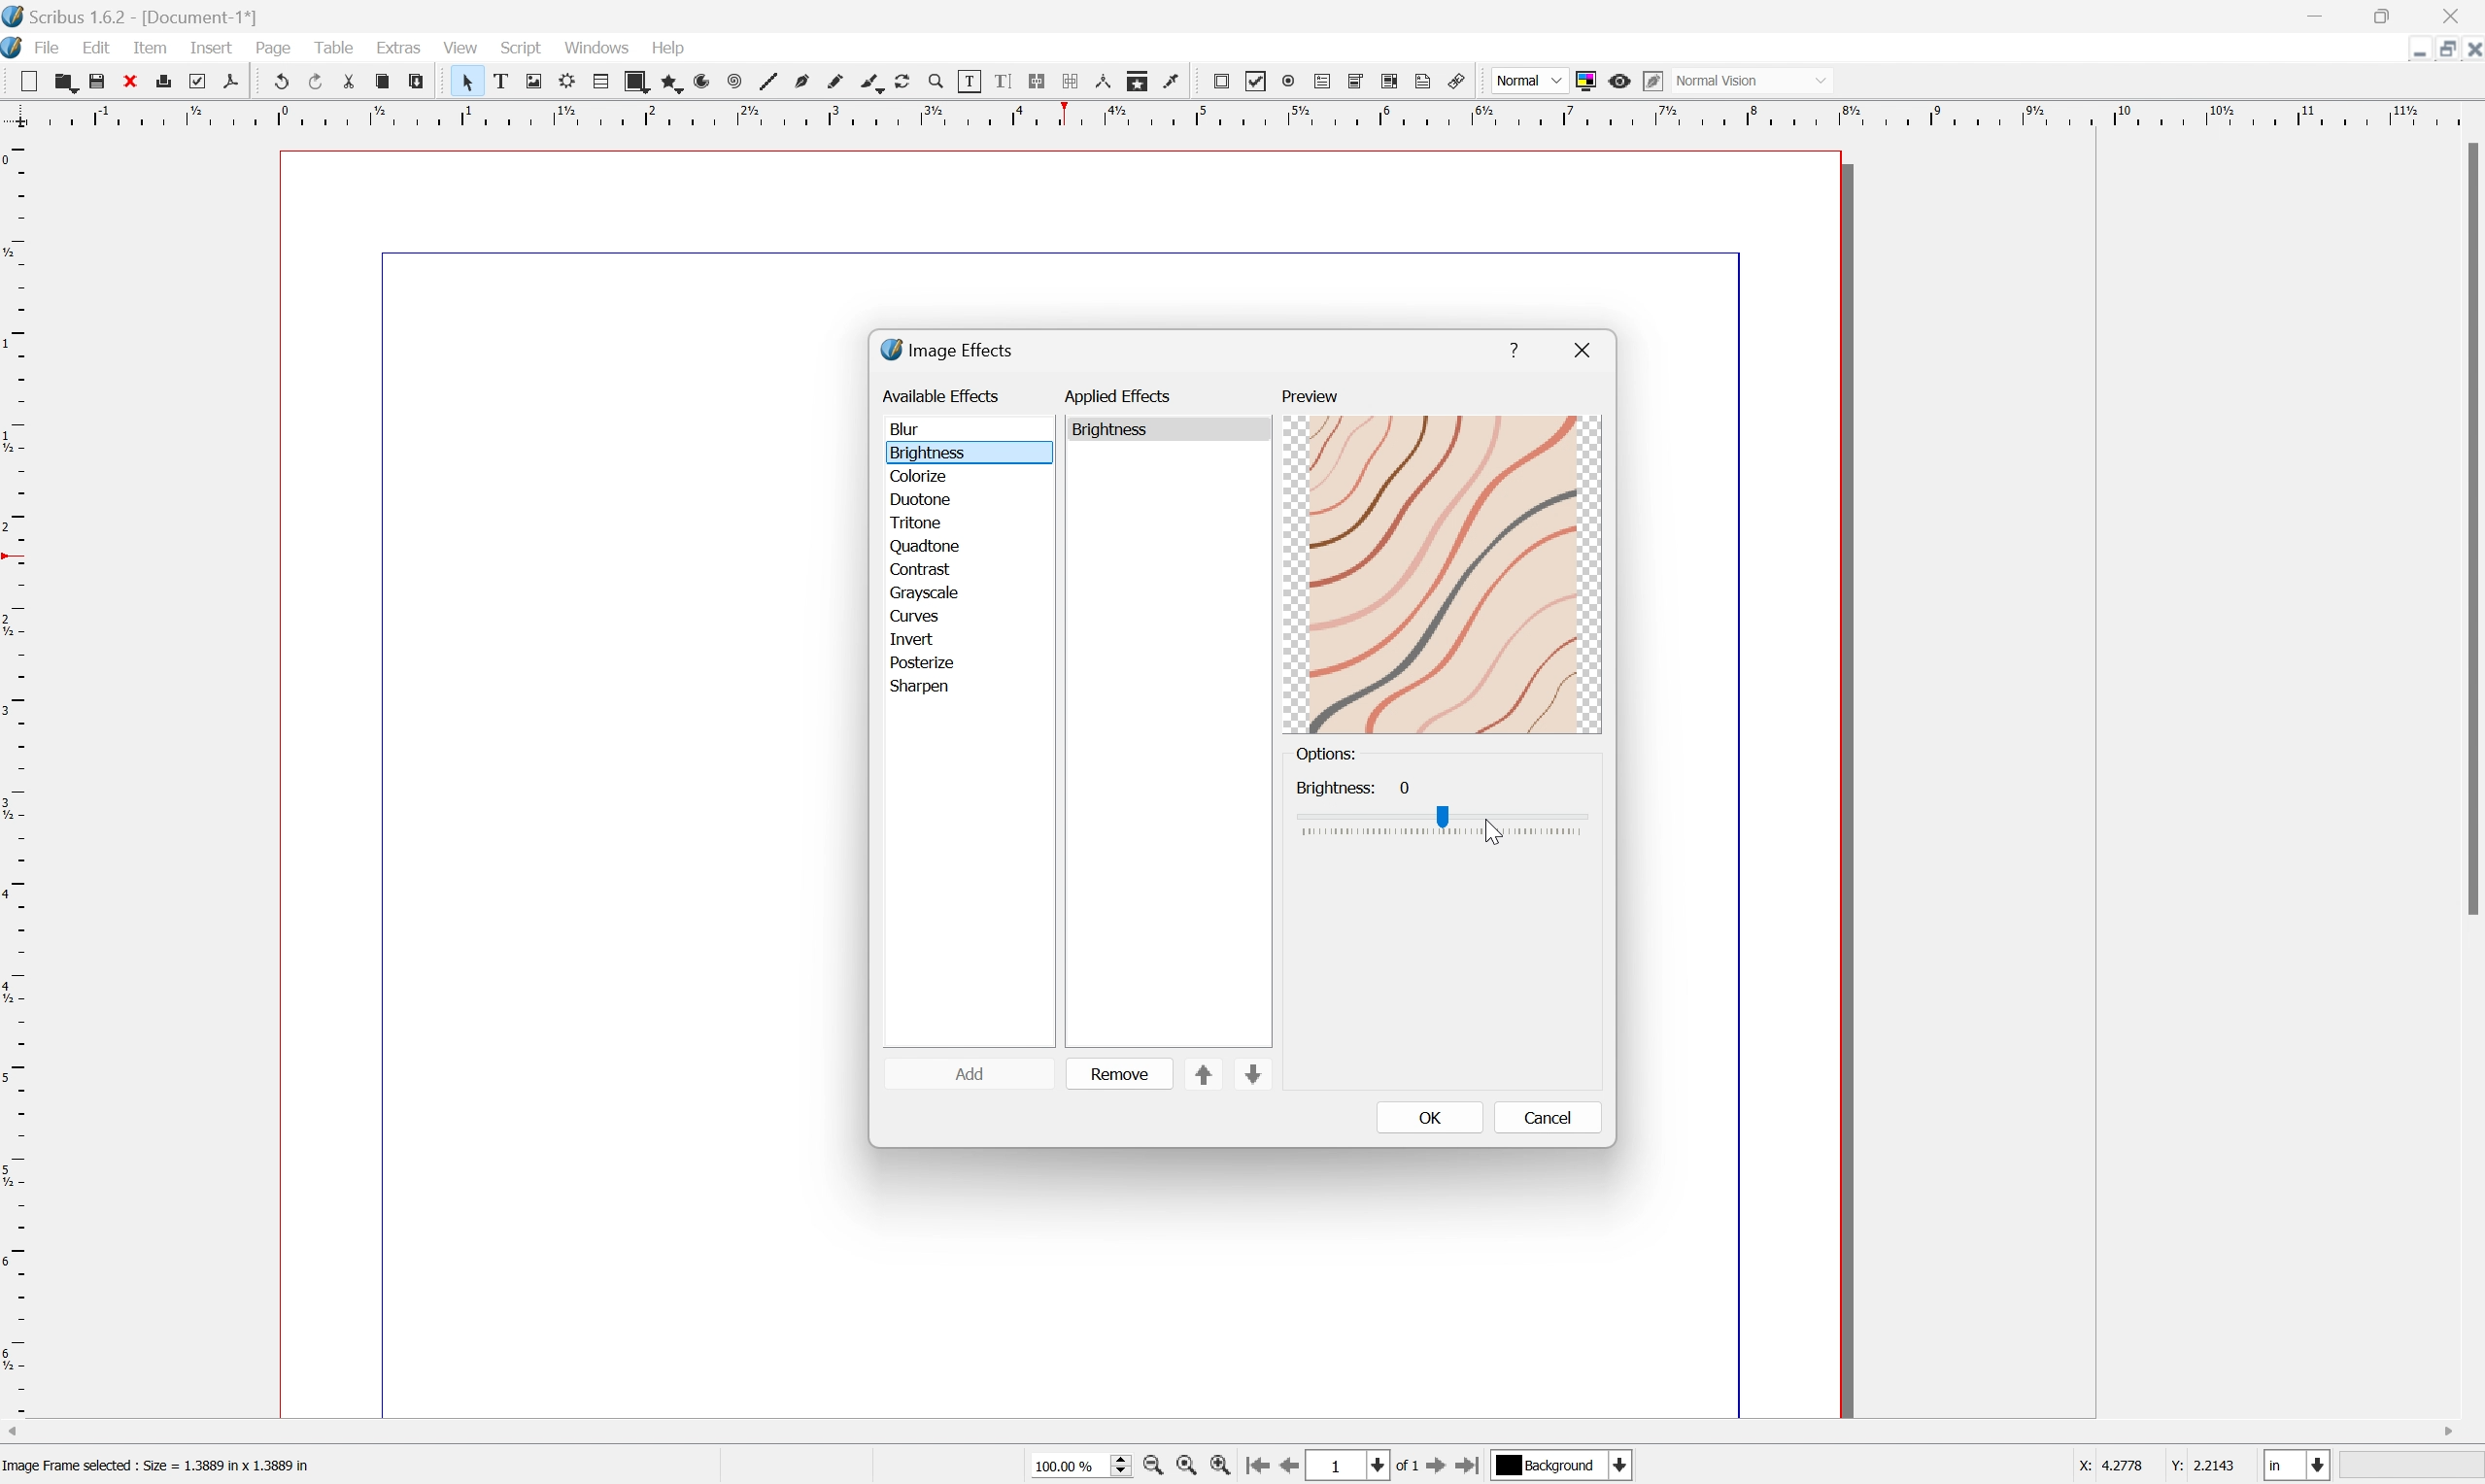 This screenshot has height=1484, width=2485. Describe the element at coordinates (639, 80) in the screenshot. I see `Shape` at that location.